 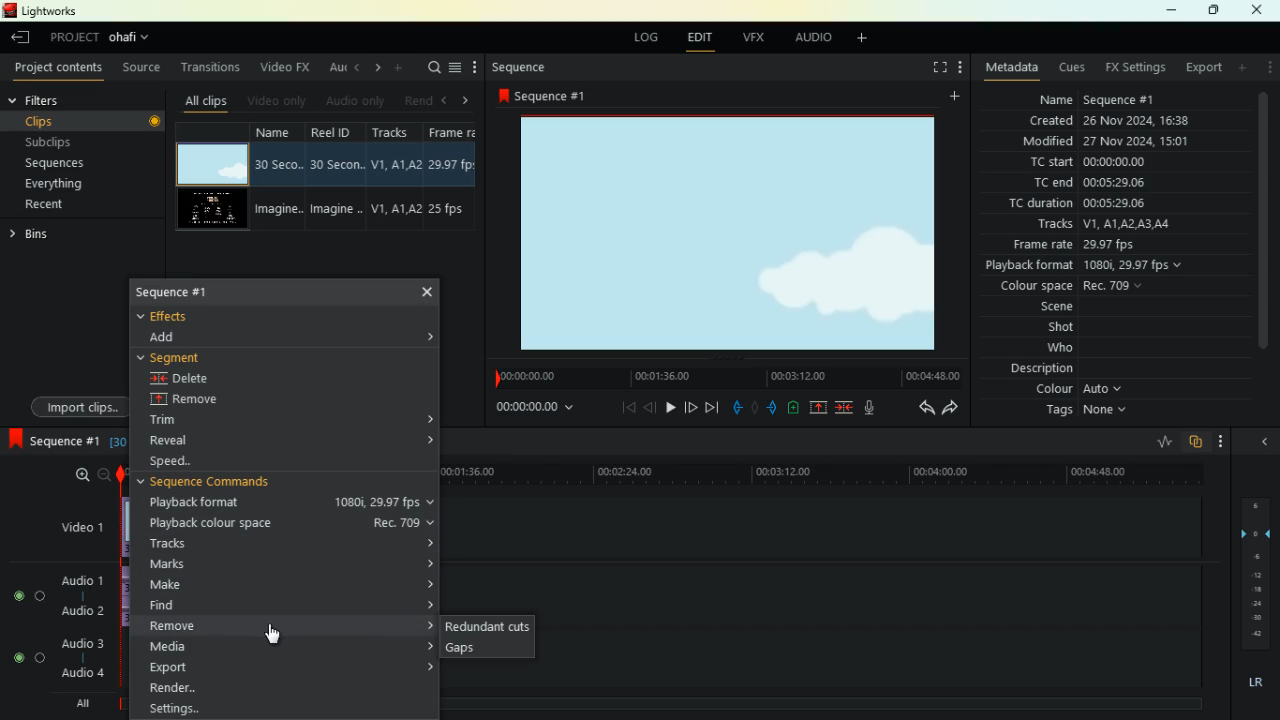 What do you see at coordinates (1260, 10) in the screenshot?
I see `close` at bounding box center [1260, 10].